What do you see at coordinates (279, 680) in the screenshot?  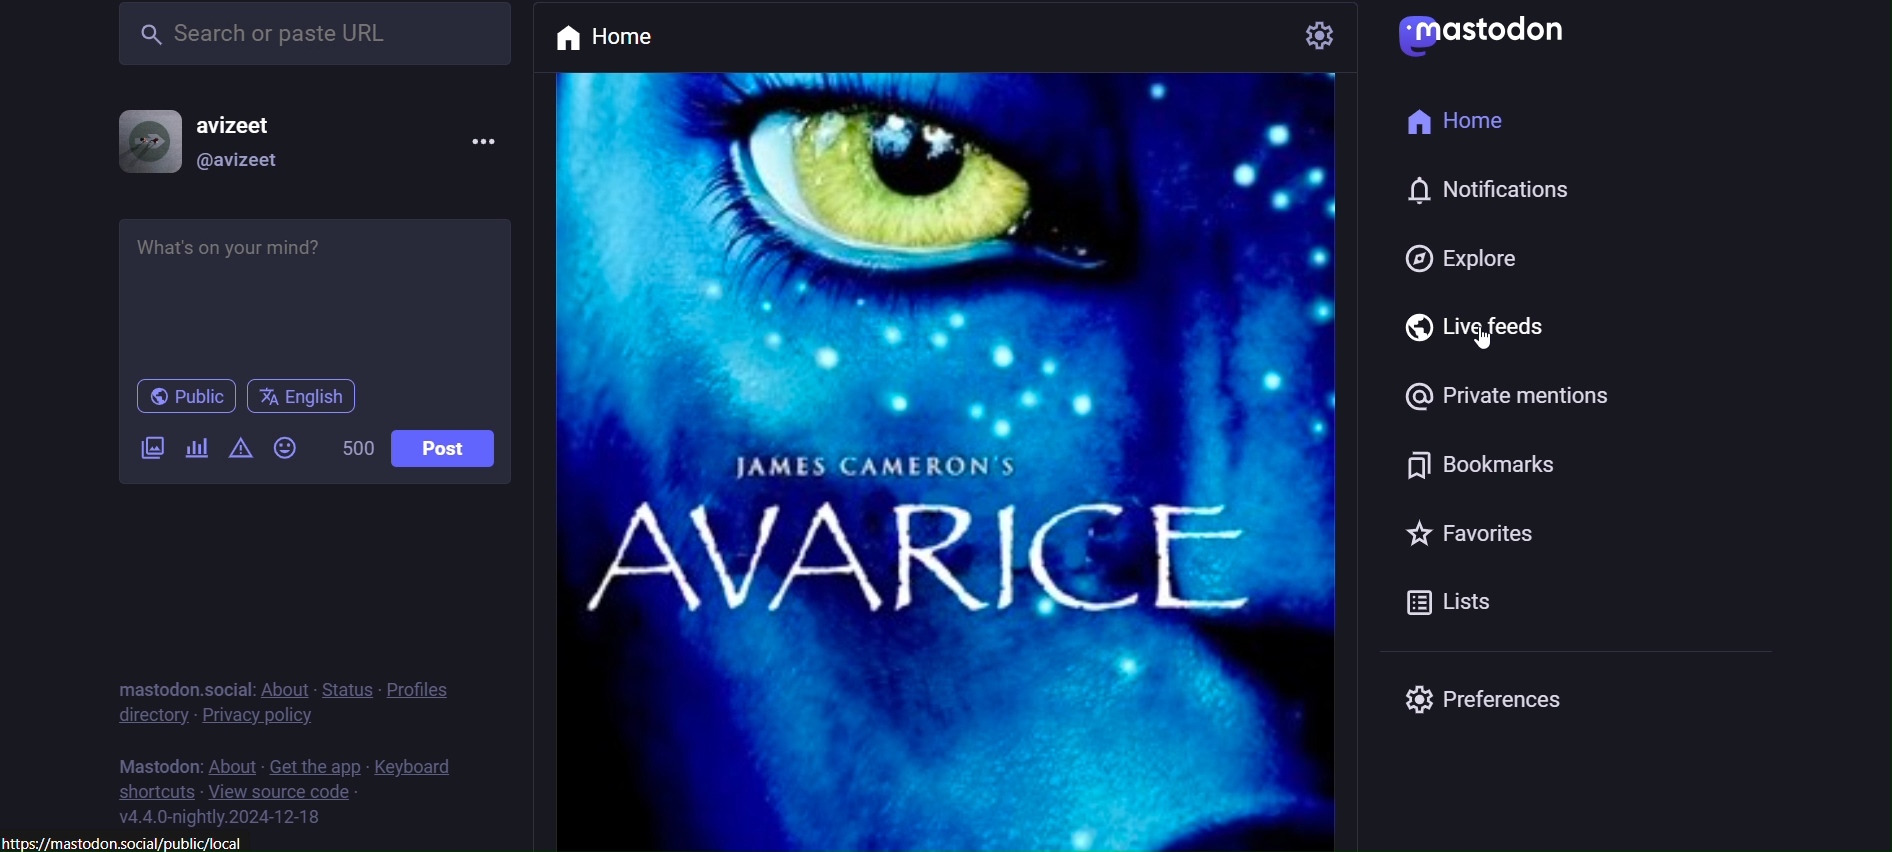 I see `about` at bounding box center [279, 680].